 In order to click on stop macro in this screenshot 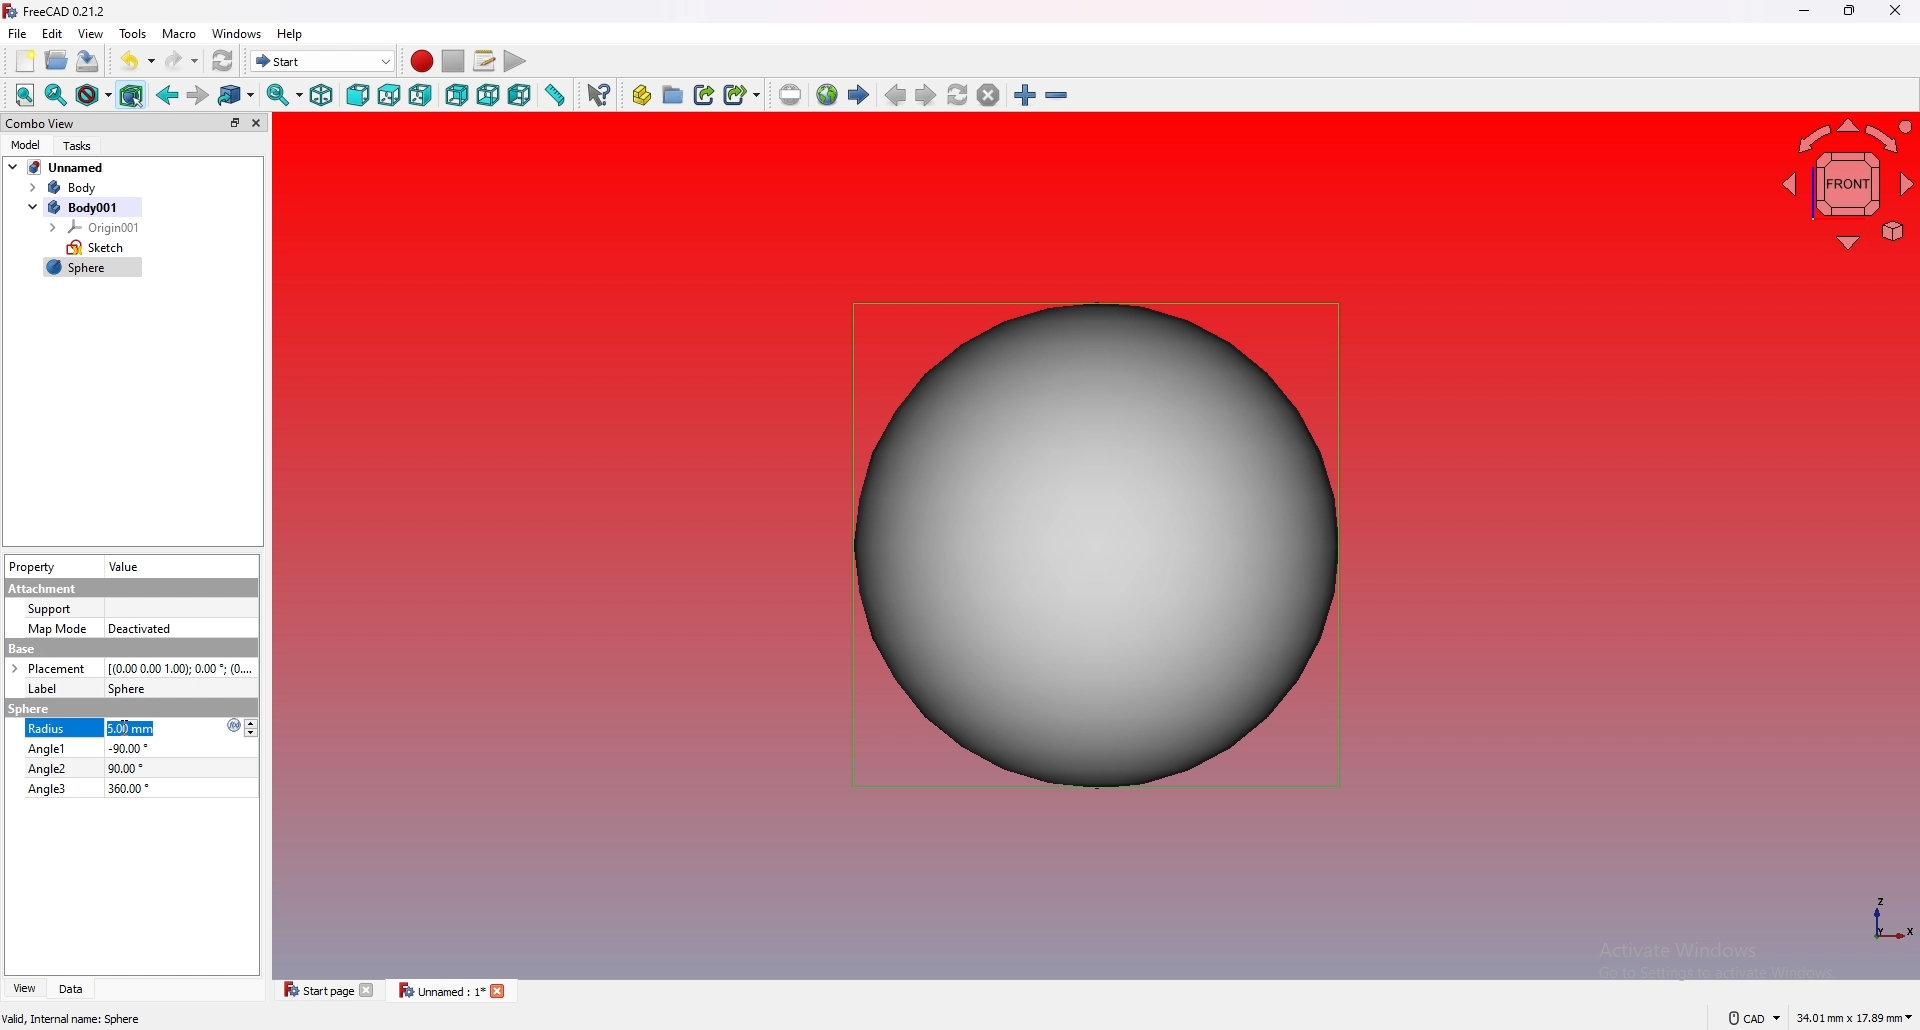, I will do `click(454, 61)`.